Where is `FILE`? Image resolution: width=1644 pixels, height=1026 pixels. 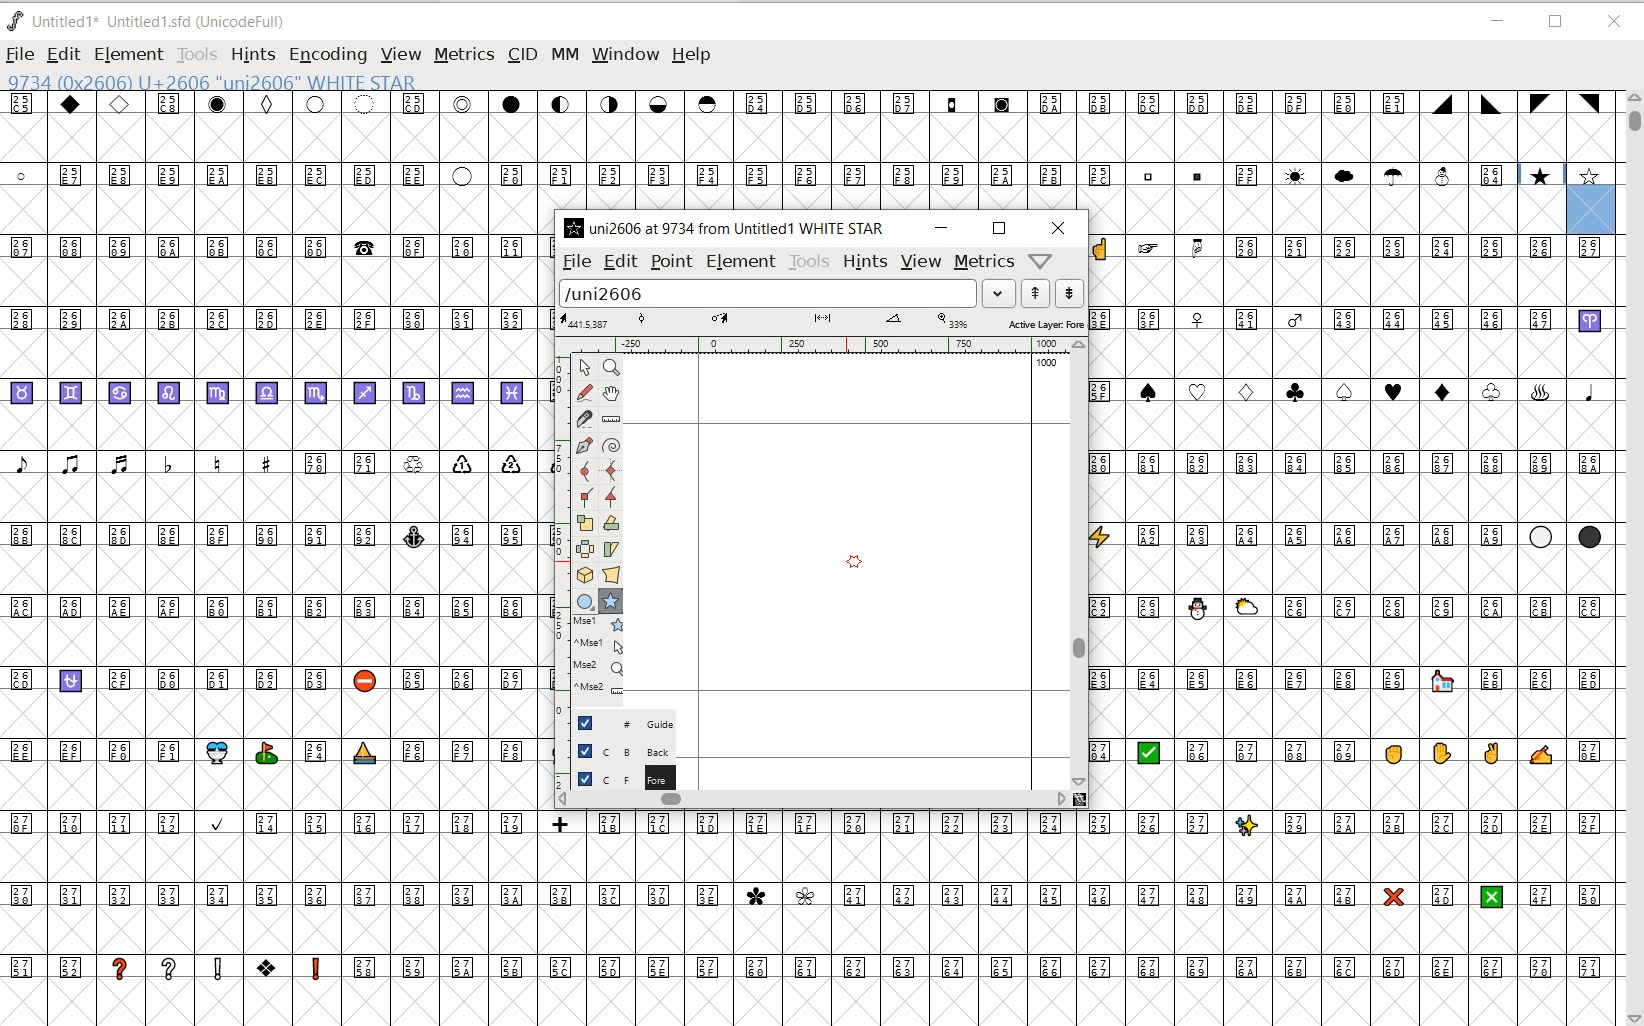
FILE is located at coordinates (19, 56).